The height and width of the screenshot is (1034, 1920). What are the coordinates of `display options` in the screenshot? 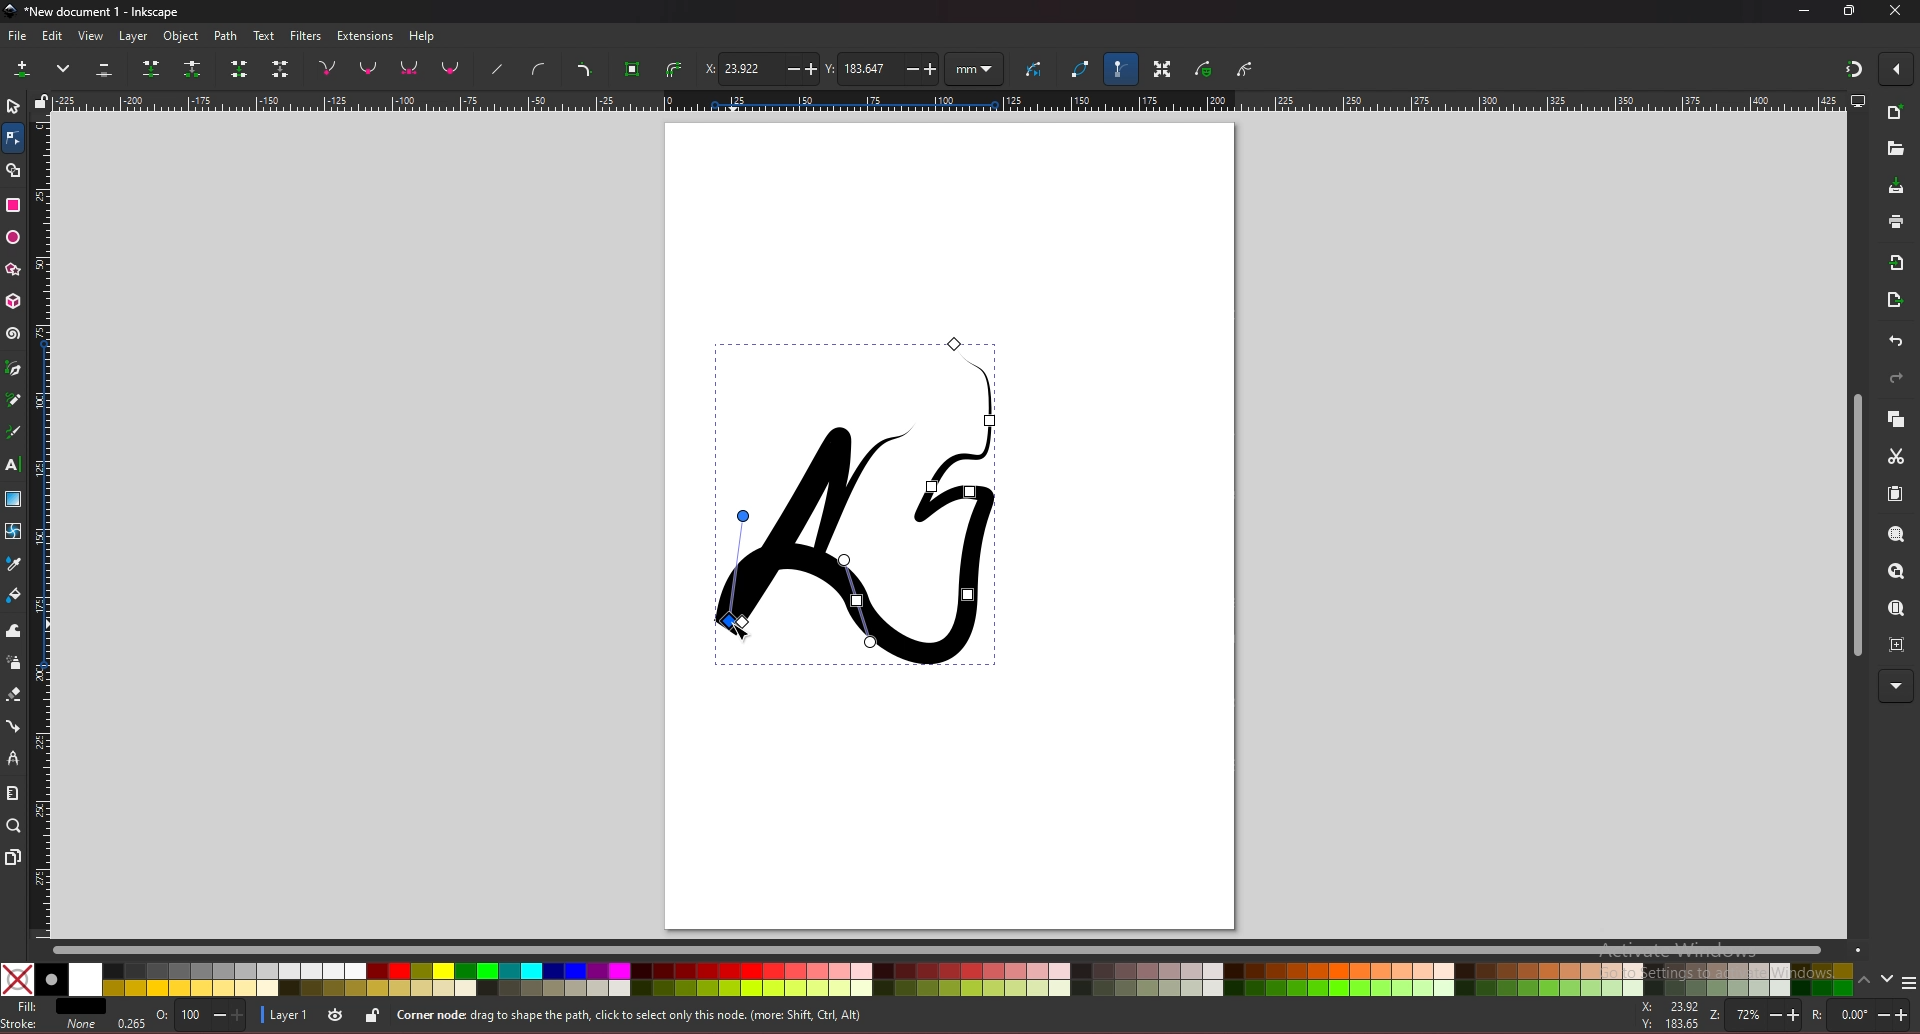 It's located at (1856, 100).